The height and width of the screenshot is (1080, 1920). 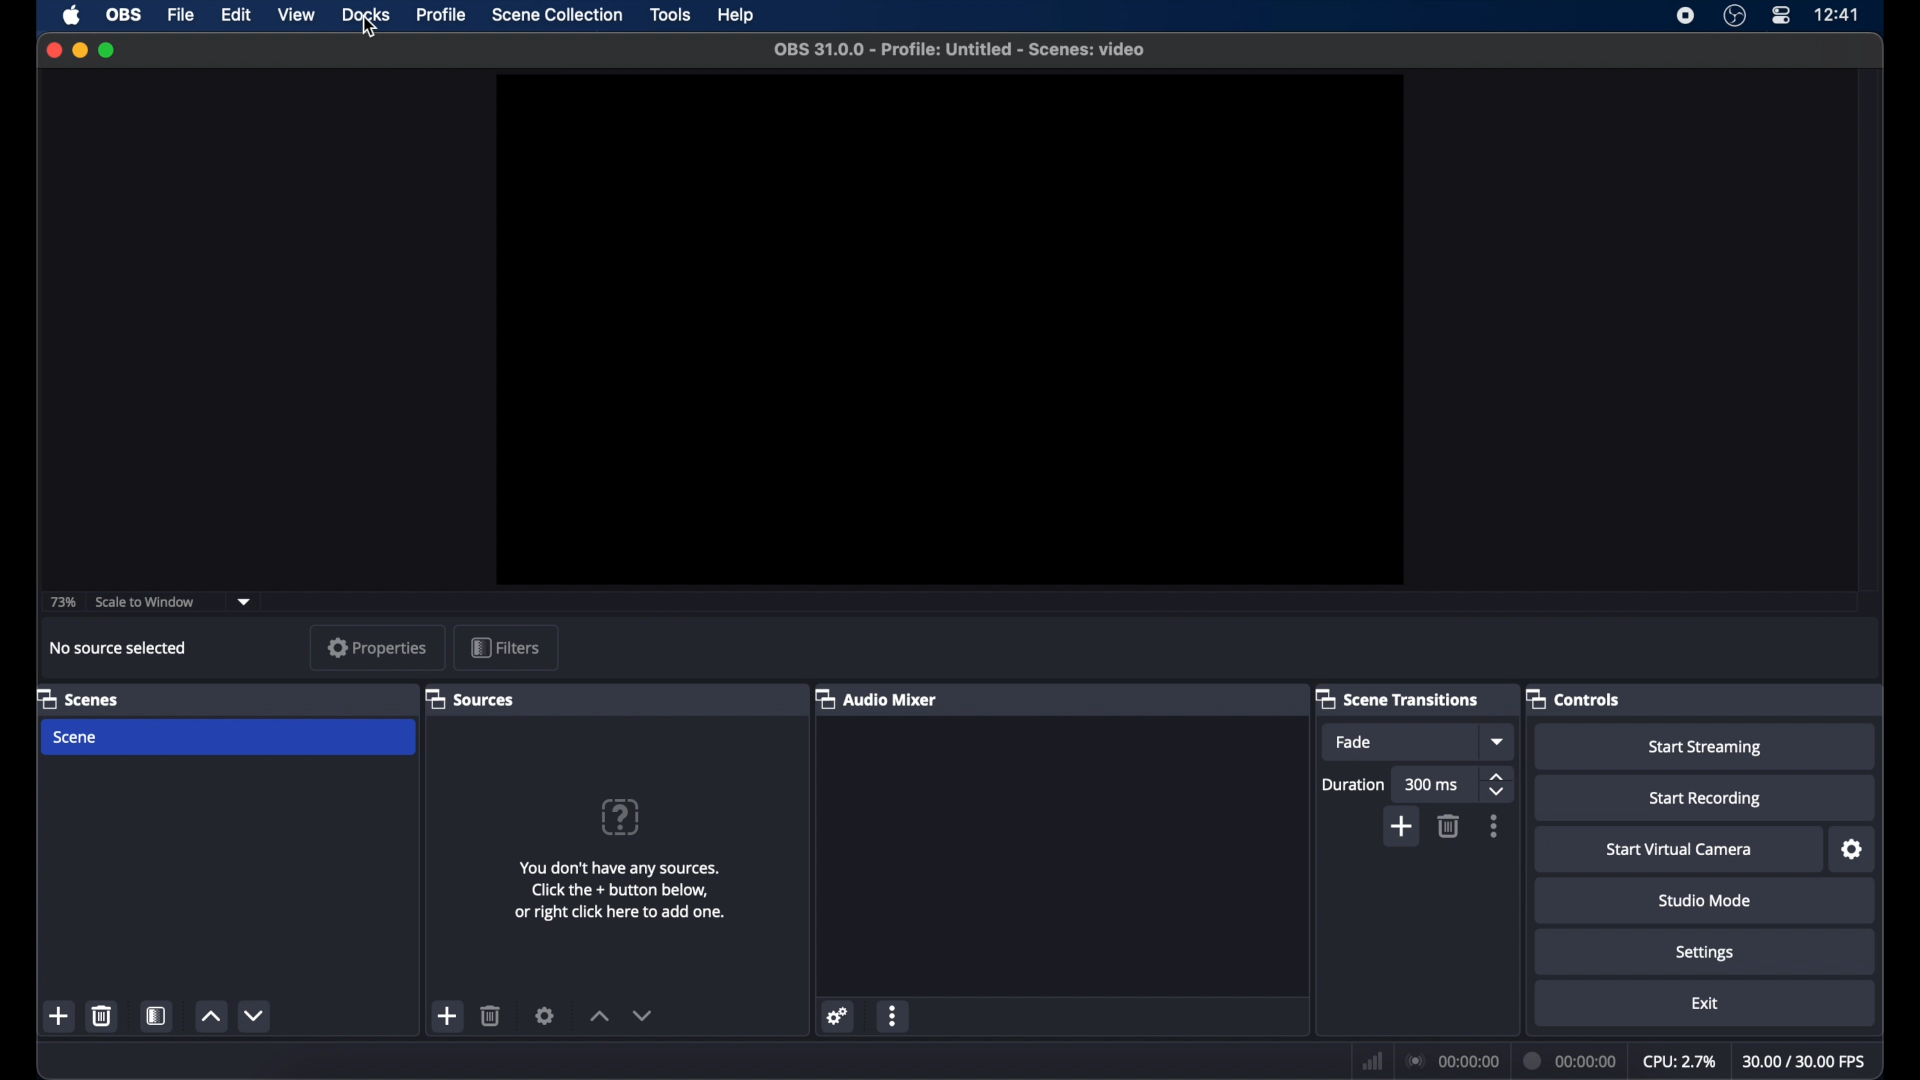 What do you see at coordinates (836, 1015) in the screenshot?
I see `settings` at bounding box center [836, 1015].